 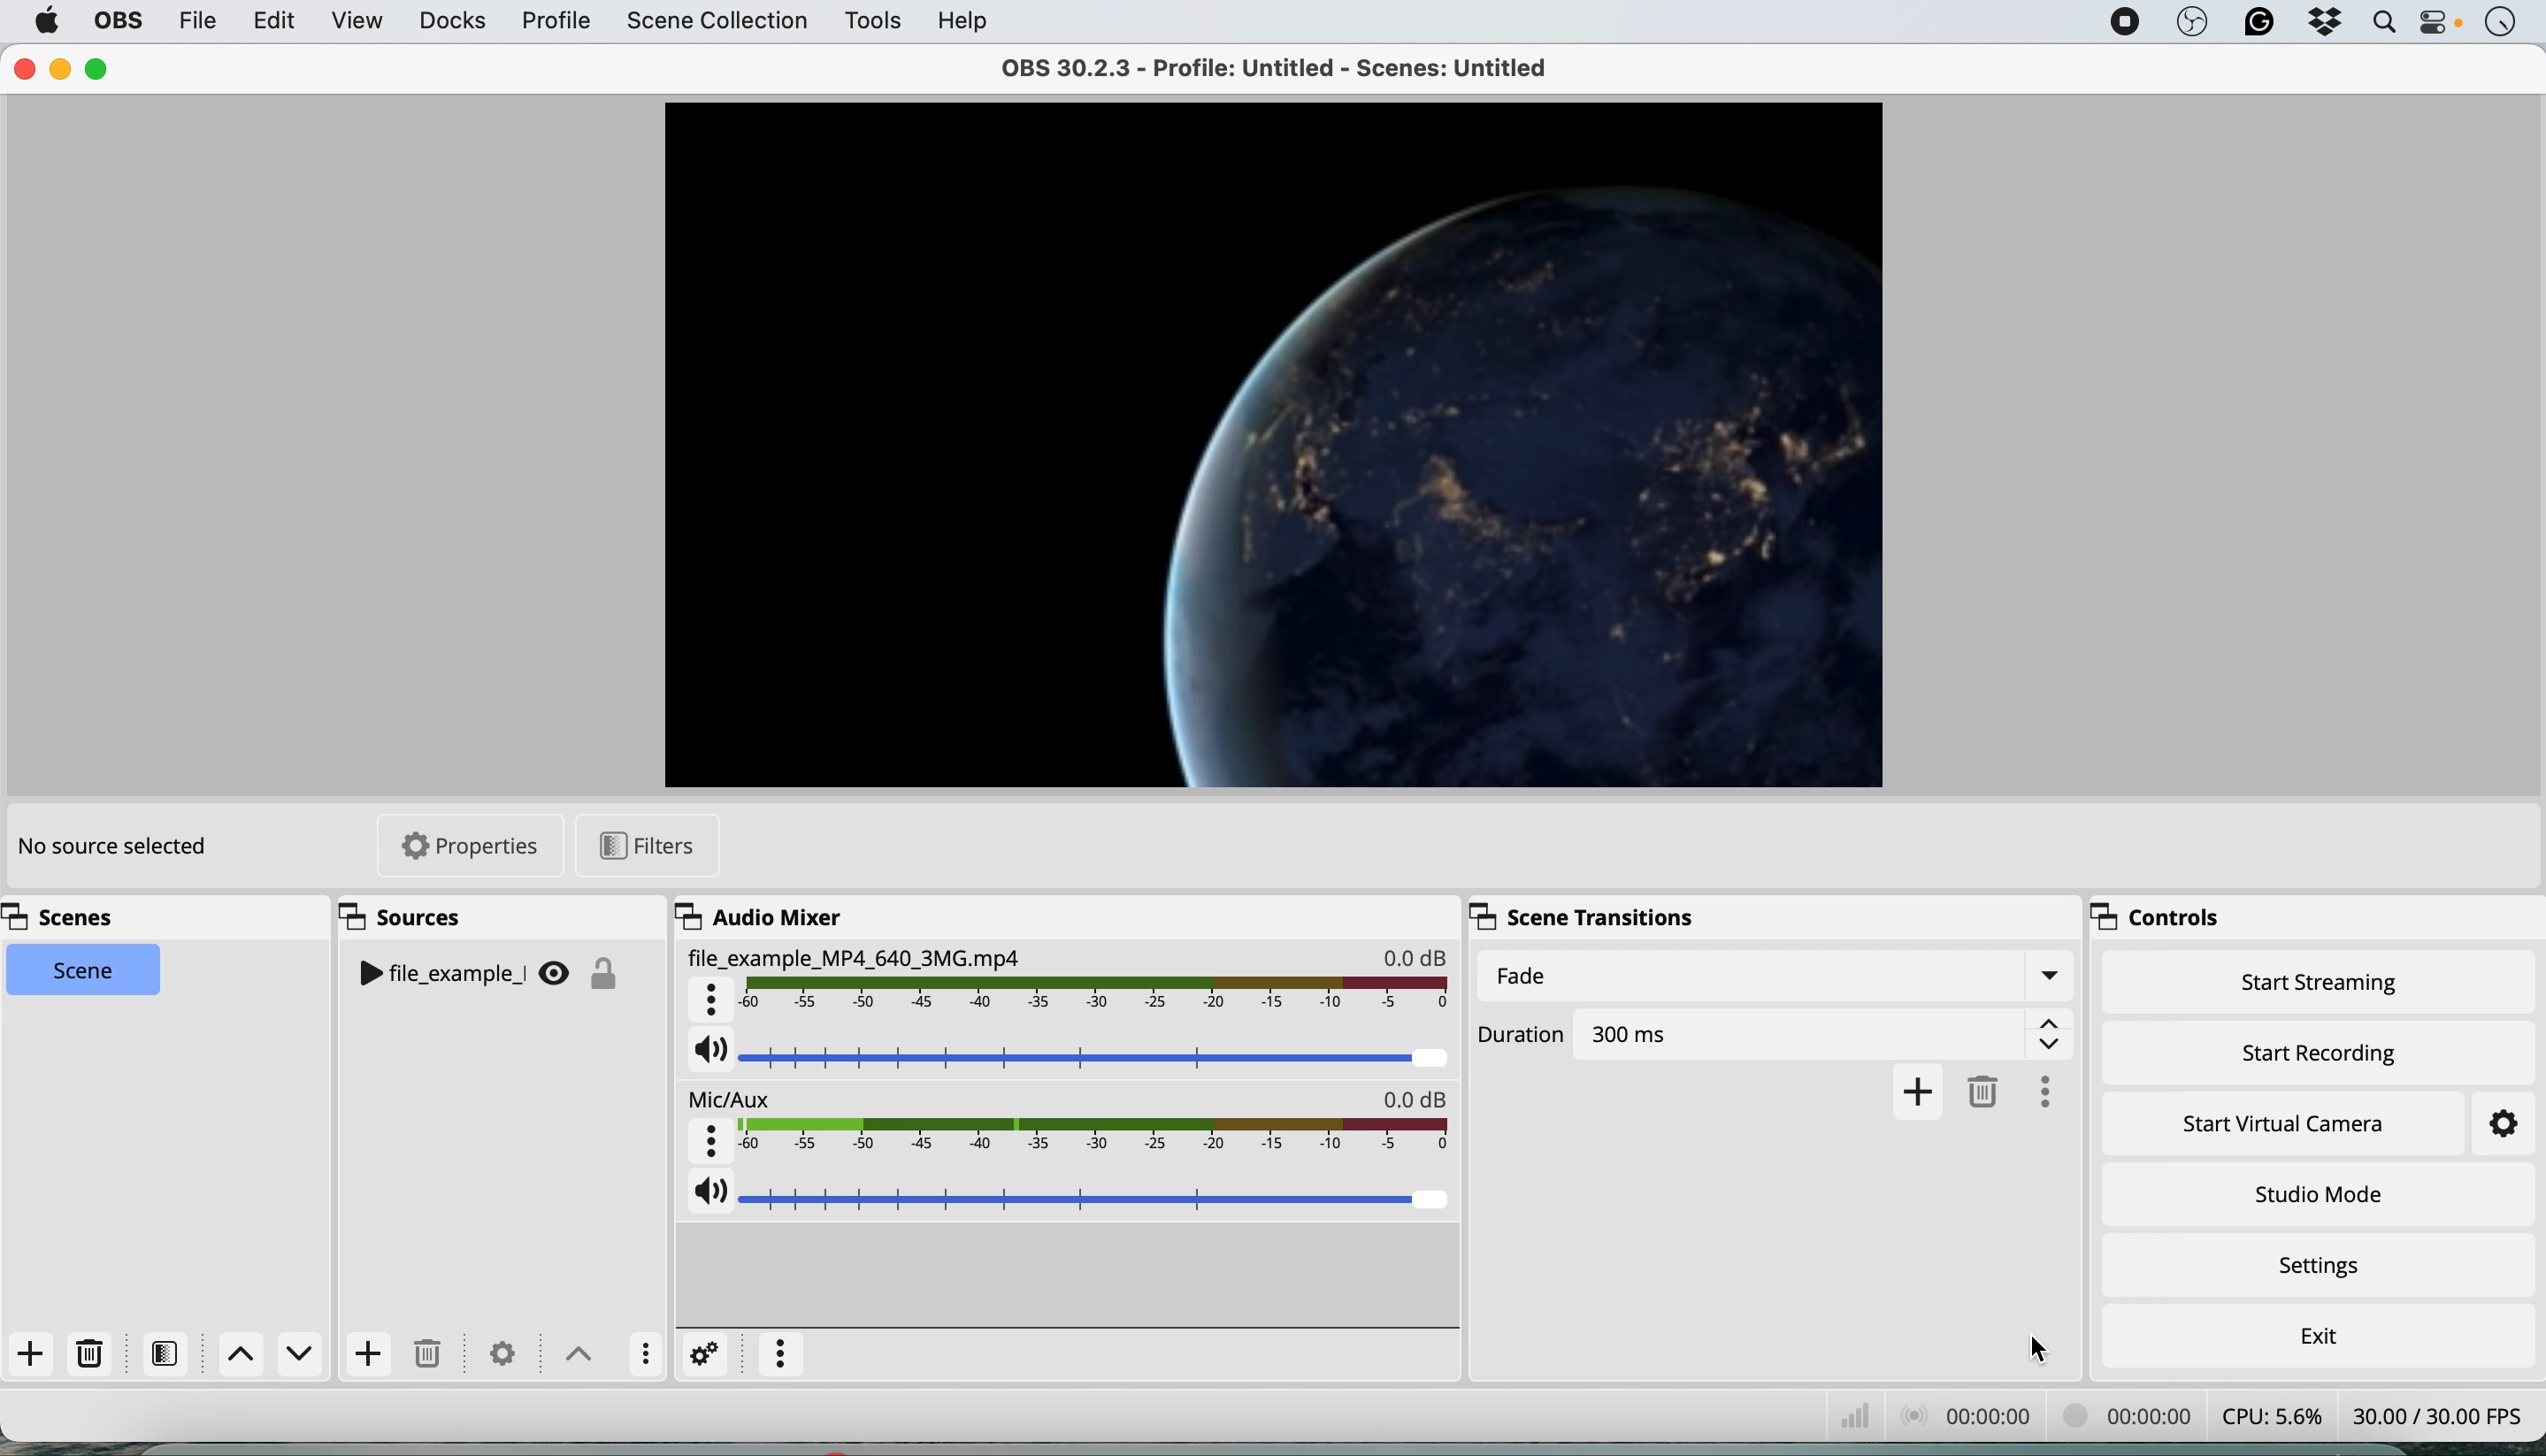 What do you see at coordinates (367, 1354) in the screenshot?
I see `add source` at bounding box center [367, 1354].